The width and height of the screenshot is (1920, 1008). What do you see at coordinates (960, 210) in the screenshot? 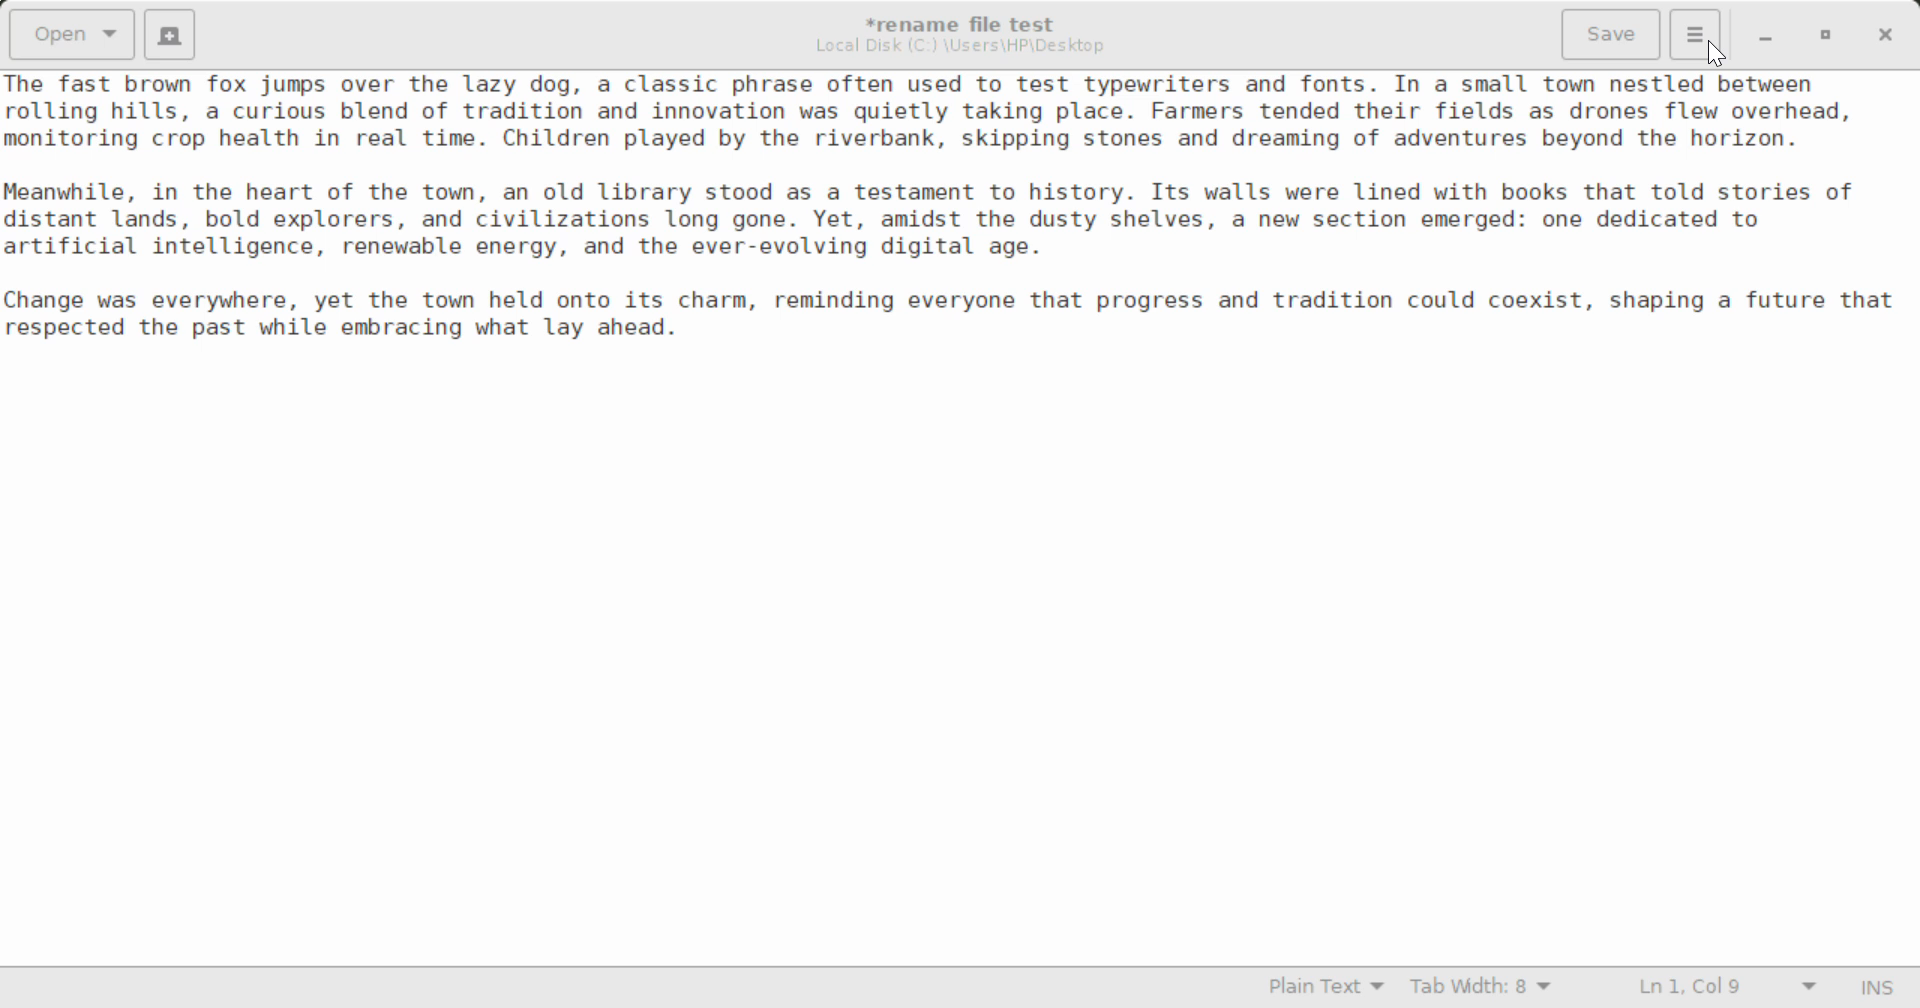
I see `Ihe Tast brown Tox jumps over the lazy dog, a classic phrase often used to test typewriters and fonts. In a small town nestled between
rolling hills, a curious blend of tradition and innovation was quietly taking place. Farmers tended their fields as drones flew overhead,
nonitoring crop health in real time. Children played by the riverbank, skipping stones and dreaming of adventures beyond the horizon.
leanwhile, in the heart of the town, an old library stood as a testament to history. Its walls were lined with books that told stories of
iistant lands, bold explorers, and civilizations long gone. Yet, amidst the dusty shelves, a new section emerged: one dedicated to
artificial intelligence, renewable energy, and the ever-evolving digital age.

“hange was everywhere, yet the town held onto its charm, reminding everyone that progress and tradition could coexist, shaping a future that
respected the past while embracing what lay ahead.` at bounding box center [960, 210].